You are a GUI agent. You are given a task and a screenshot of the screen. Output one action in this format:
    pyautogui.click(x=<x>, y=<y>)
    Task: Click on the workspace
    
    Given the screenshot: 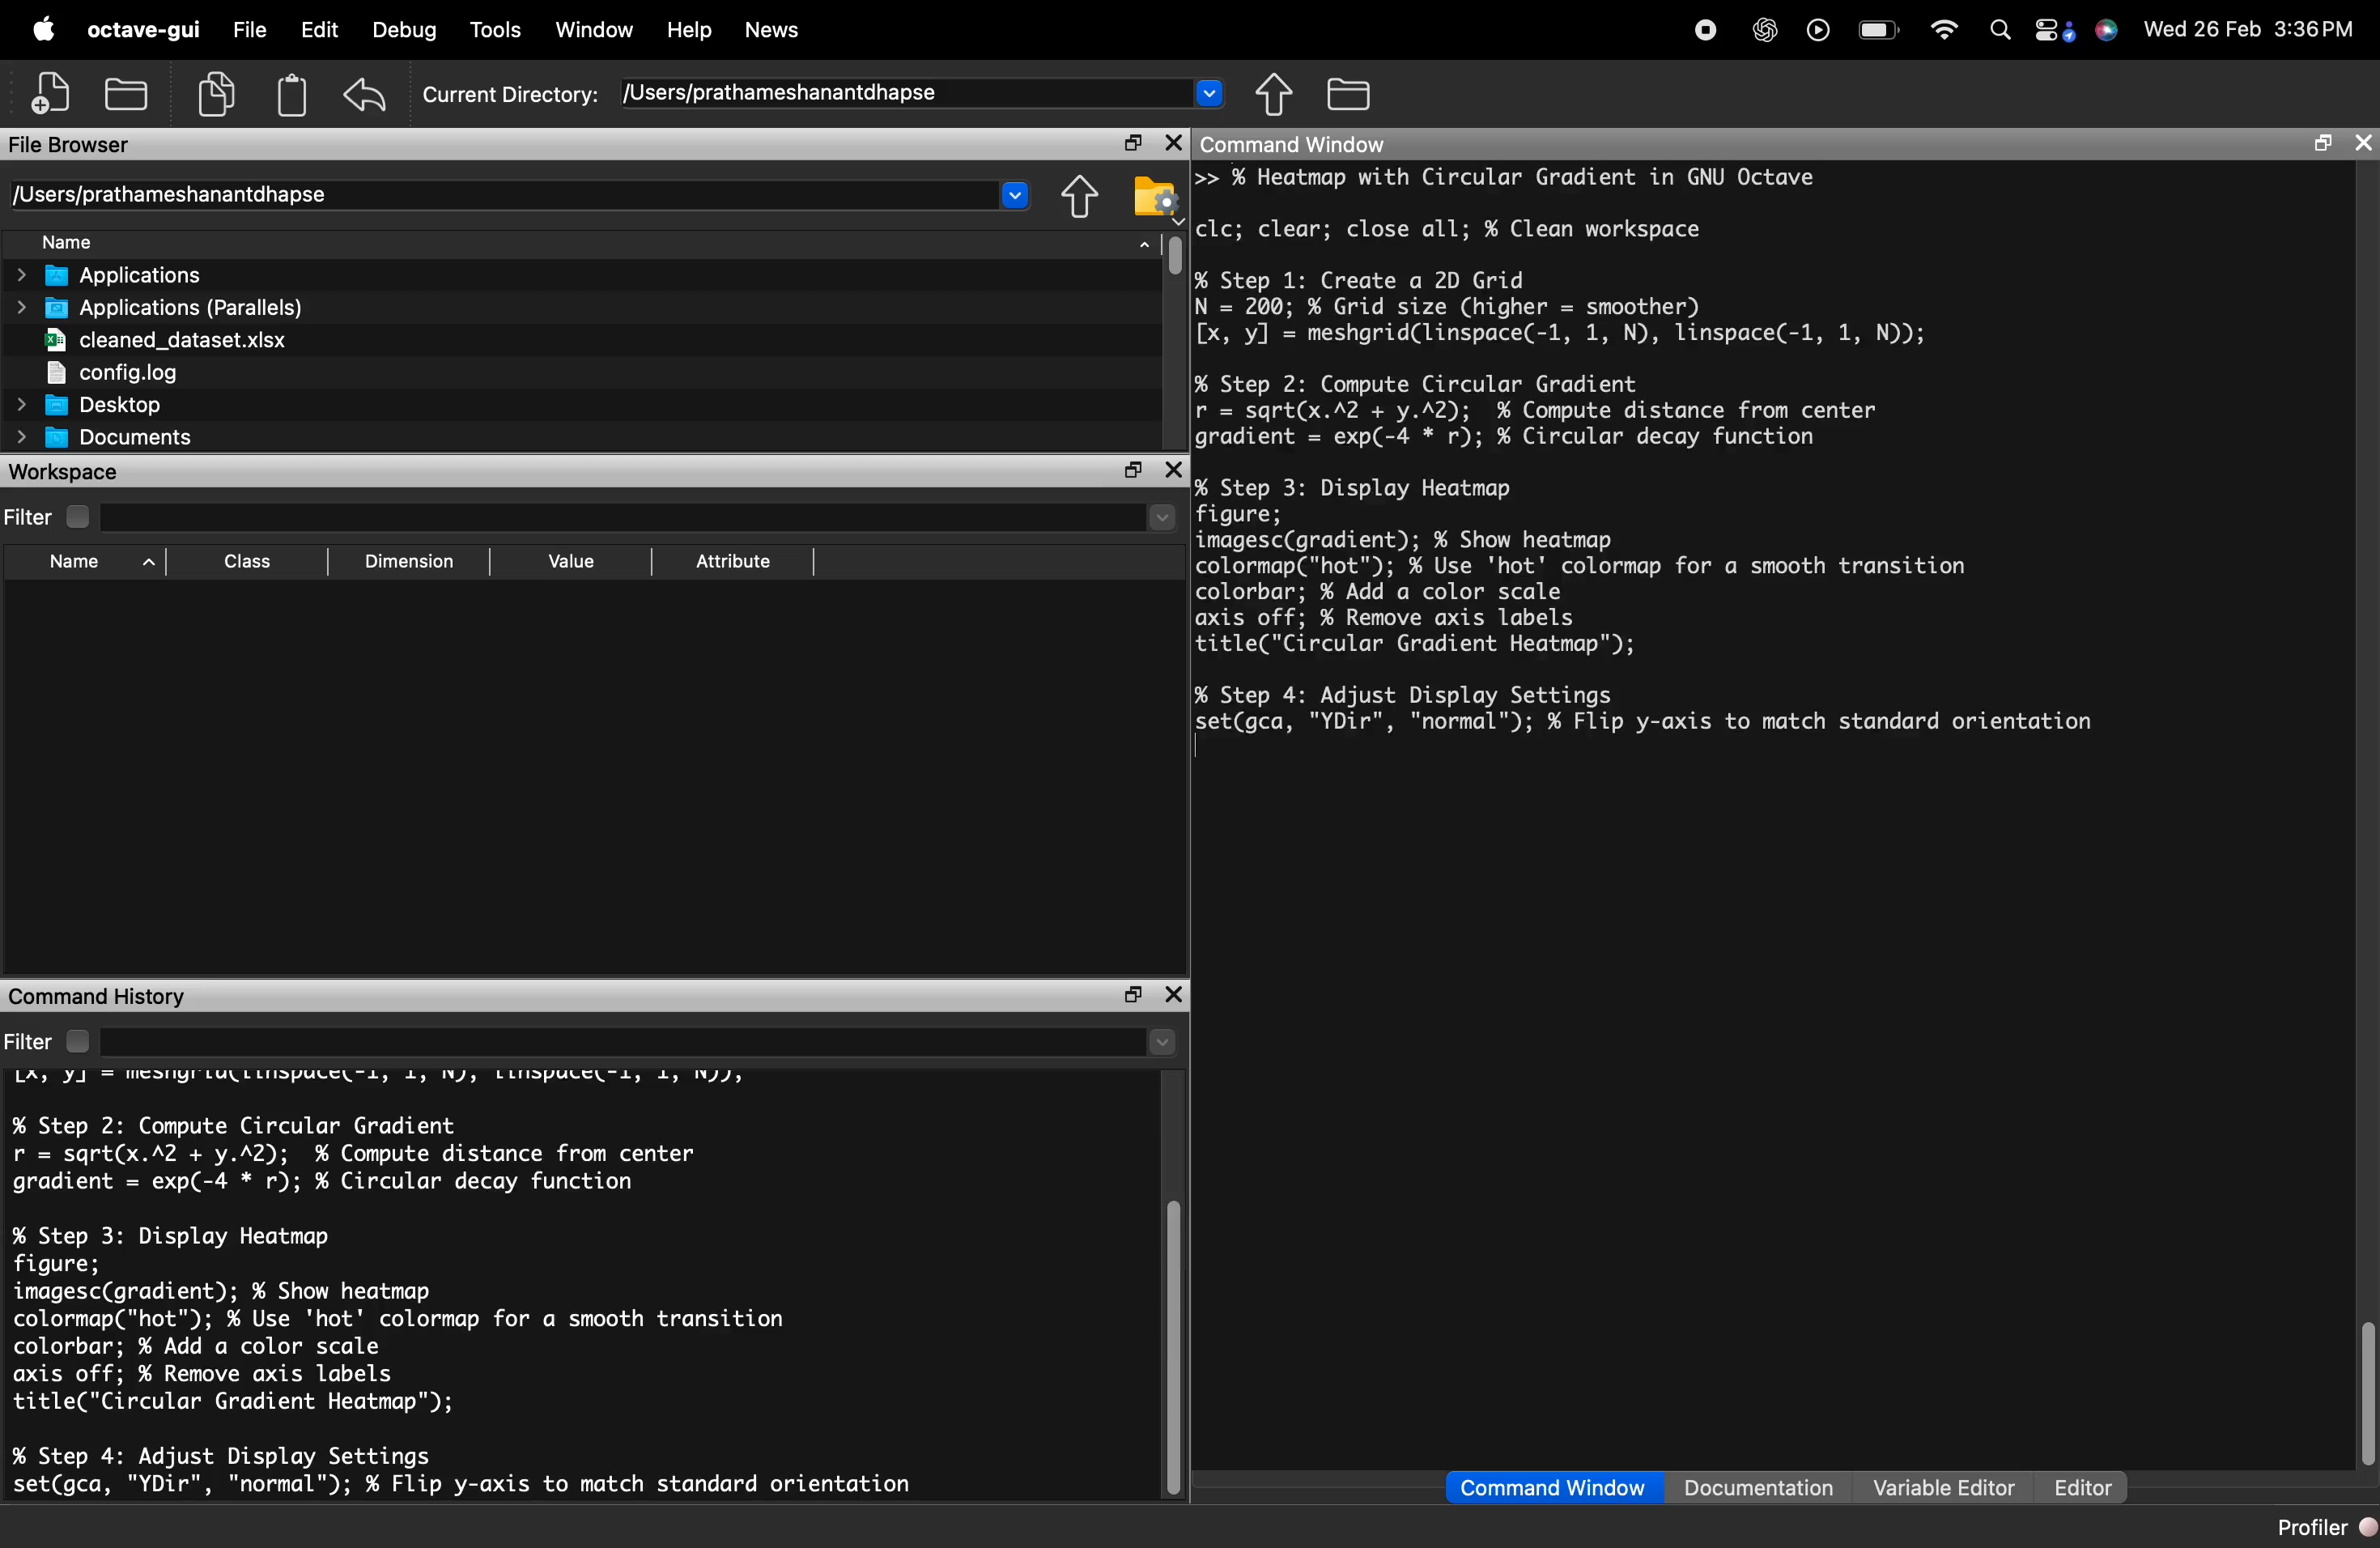 What is the action you would take?
    pyautogui.click(x=540, y=470)
    